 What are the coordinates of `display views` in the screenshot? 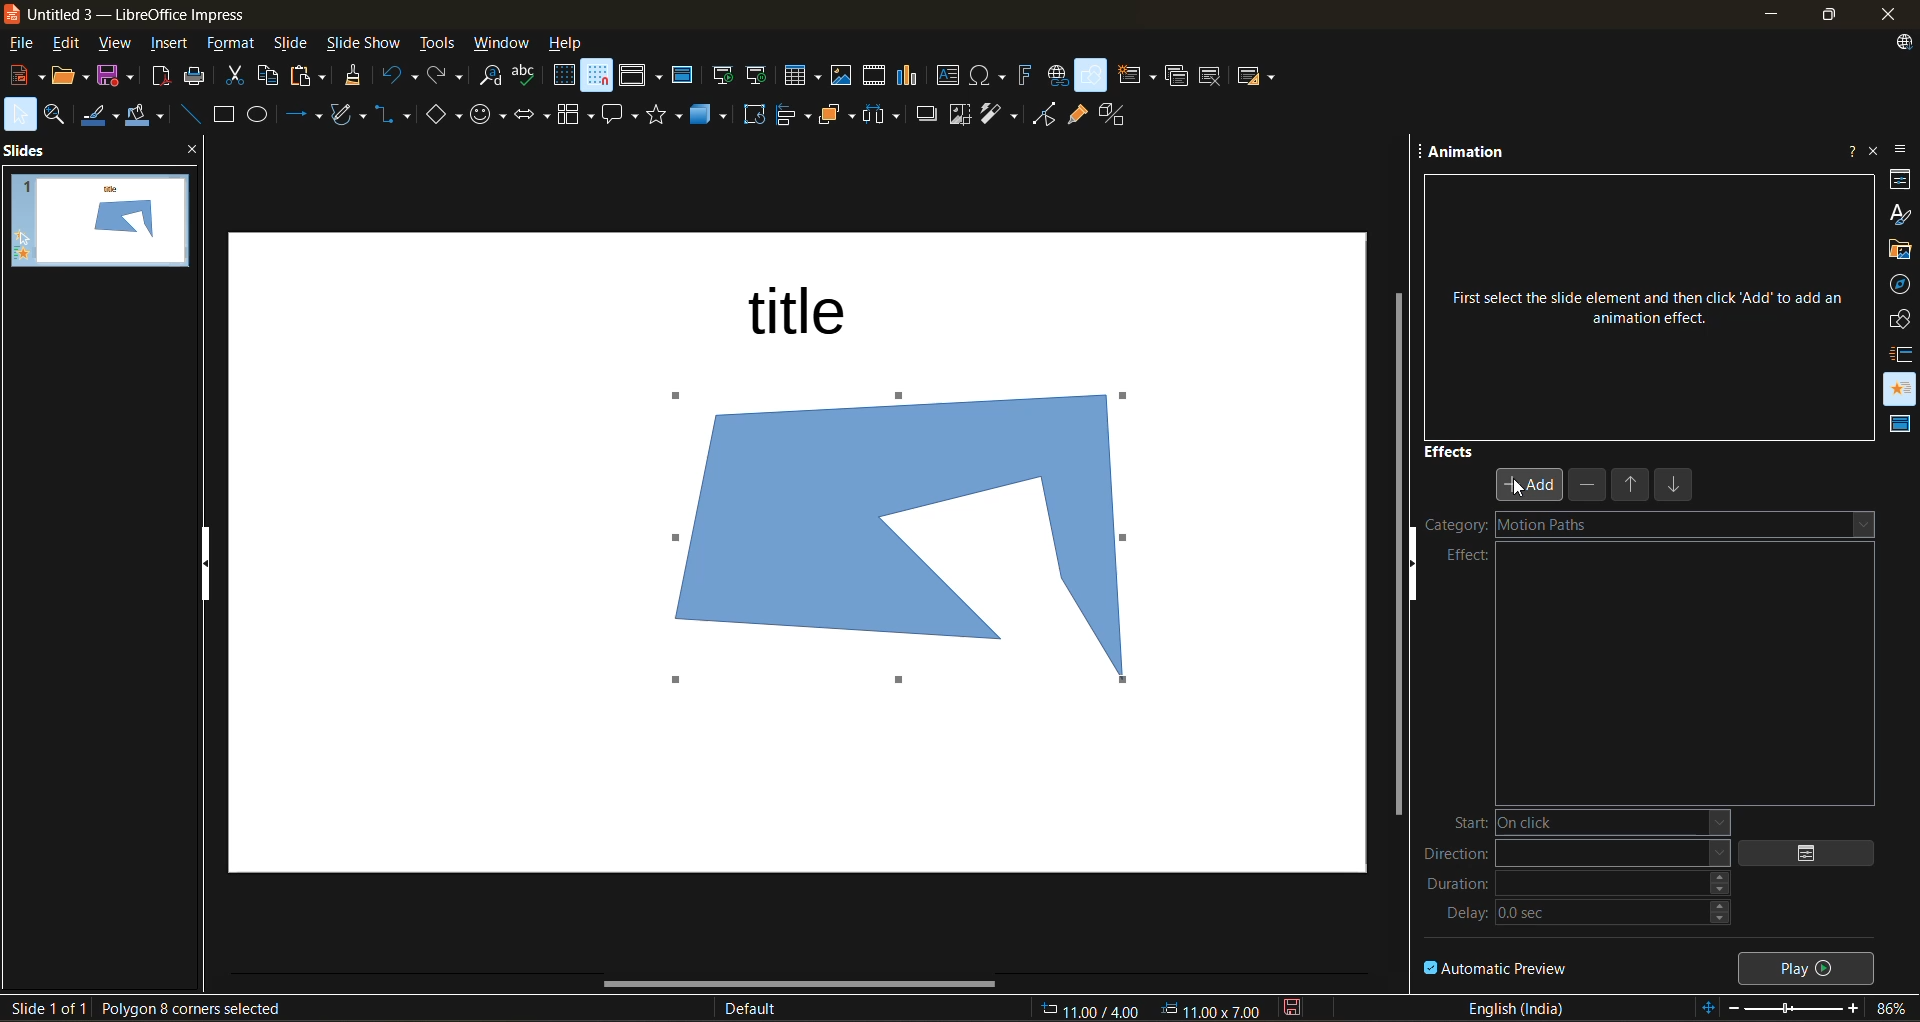 It's located at (639, 78).